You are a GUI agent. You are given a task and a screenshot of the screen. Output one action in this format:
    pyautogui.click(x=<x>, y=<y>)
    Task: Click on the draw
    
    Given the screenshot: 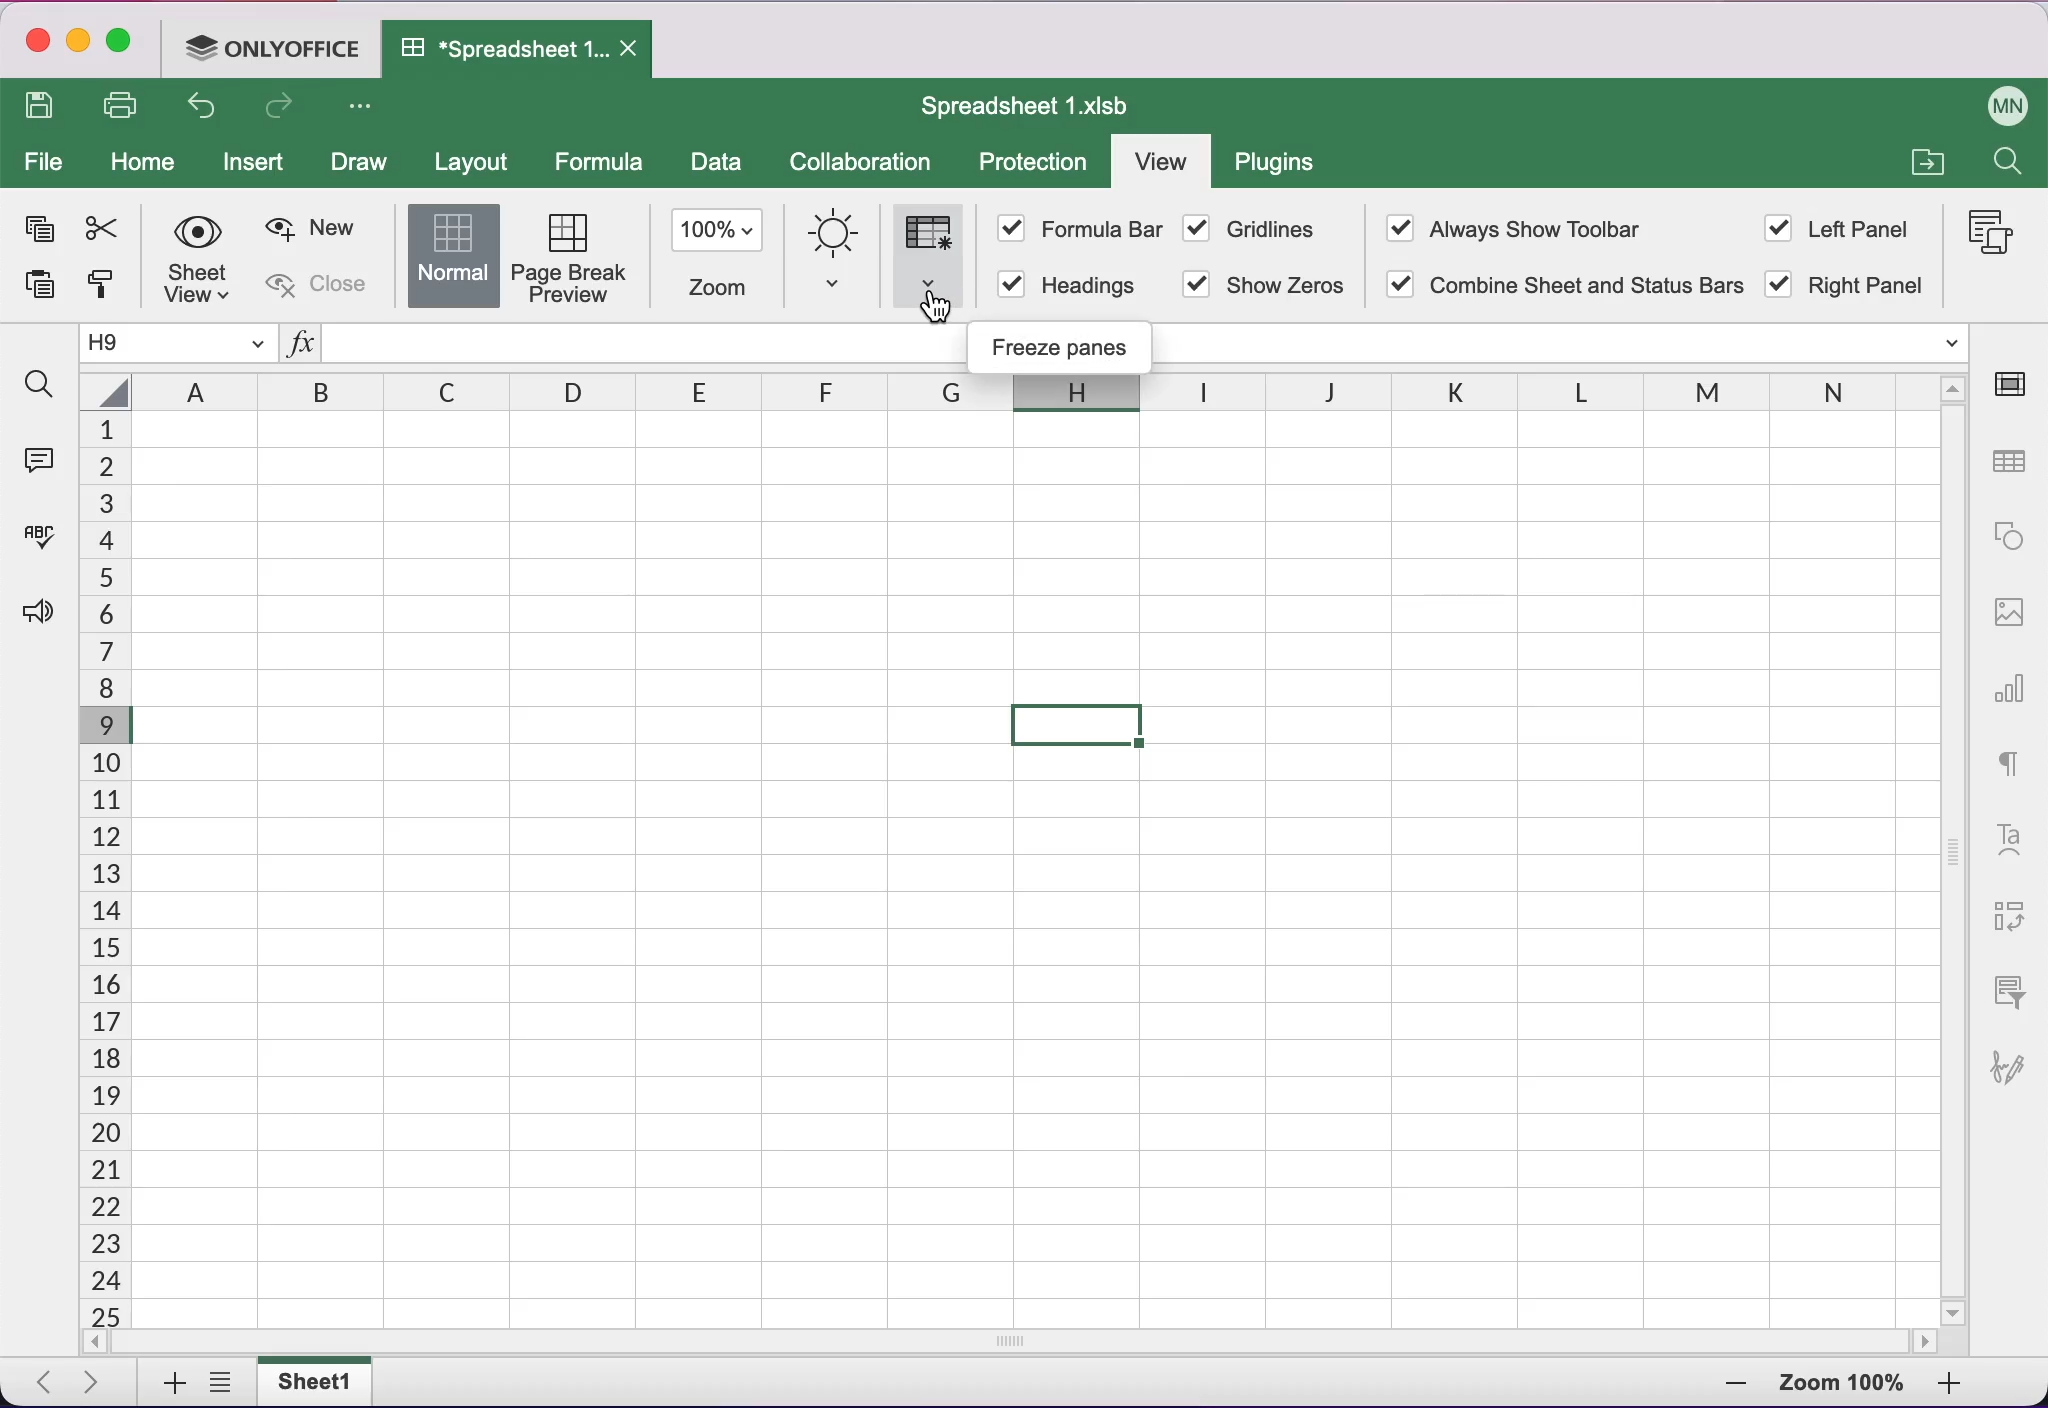 What is the action you would take?
    pyautogui.click(x=366, y=164)
    